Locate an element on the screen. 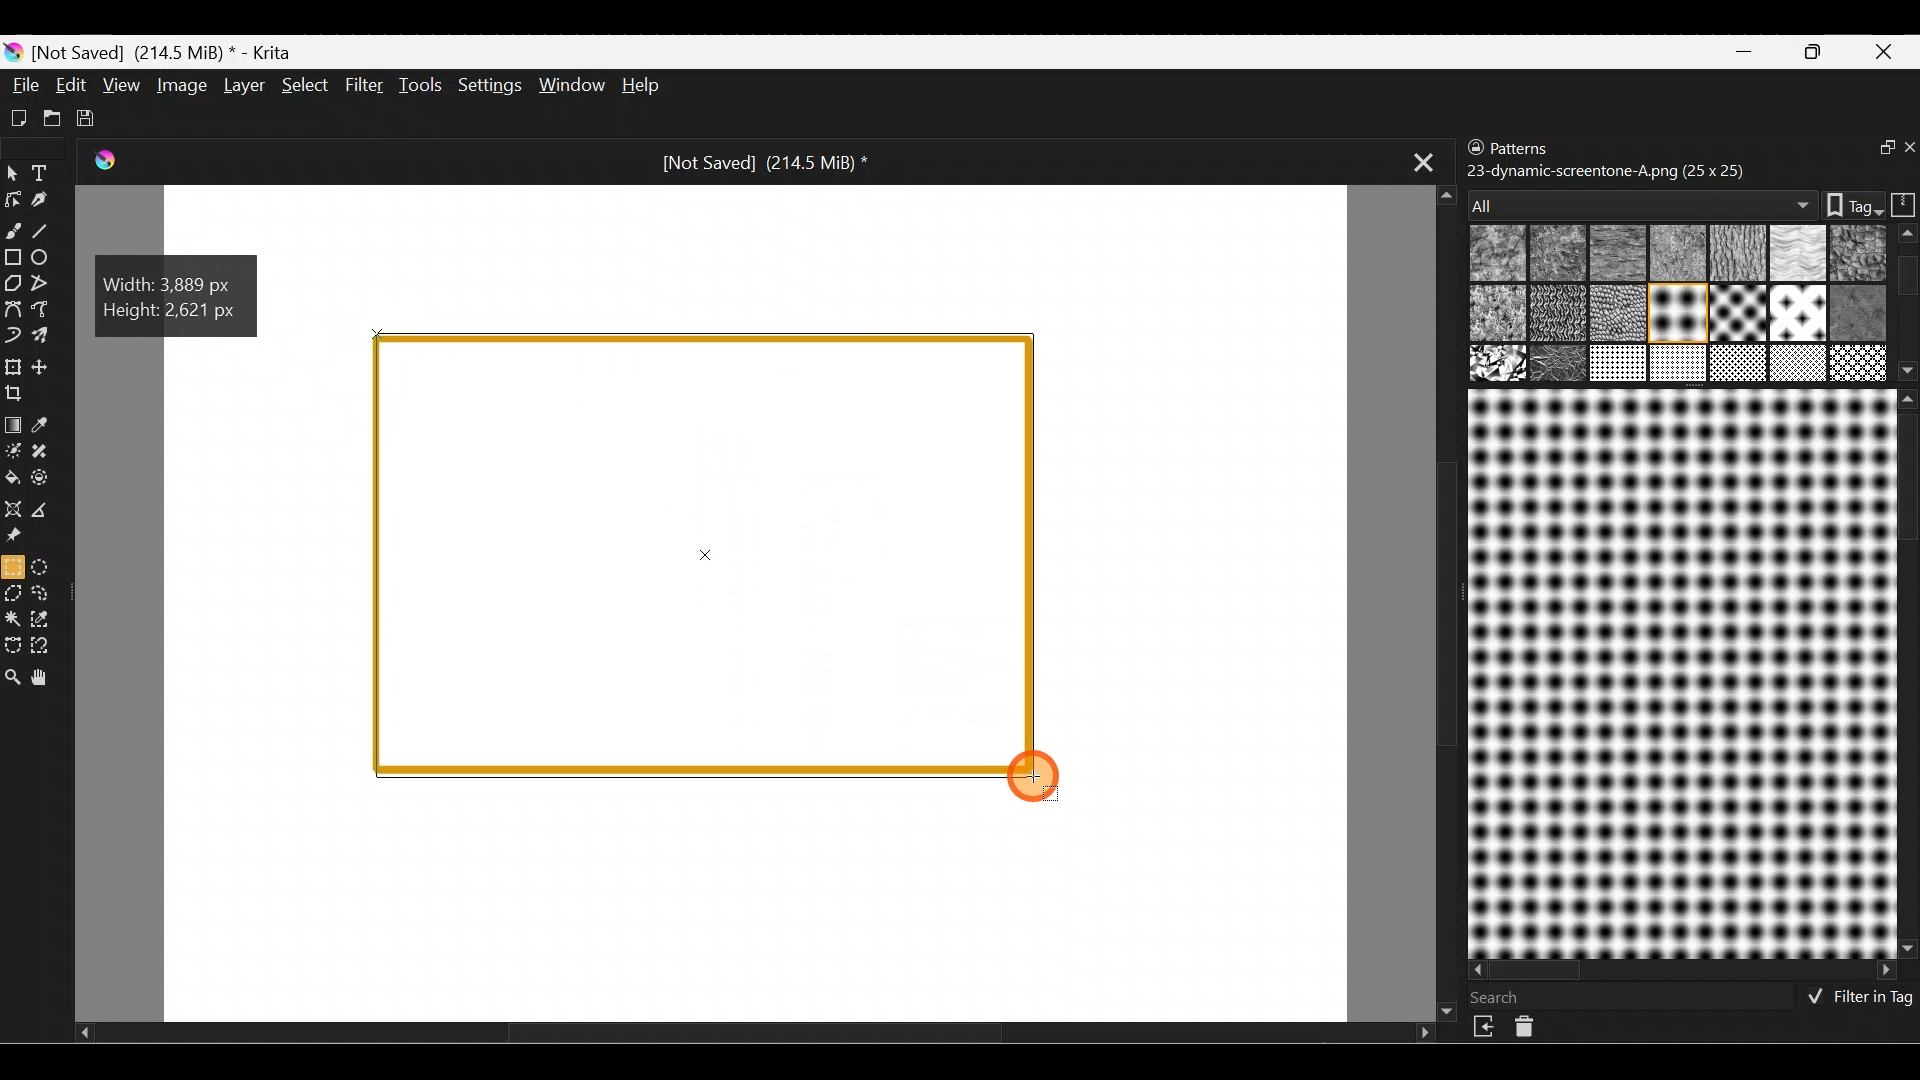 This screenshot has height=1080, width=1920. Settings is located at coordinates (487, 86).